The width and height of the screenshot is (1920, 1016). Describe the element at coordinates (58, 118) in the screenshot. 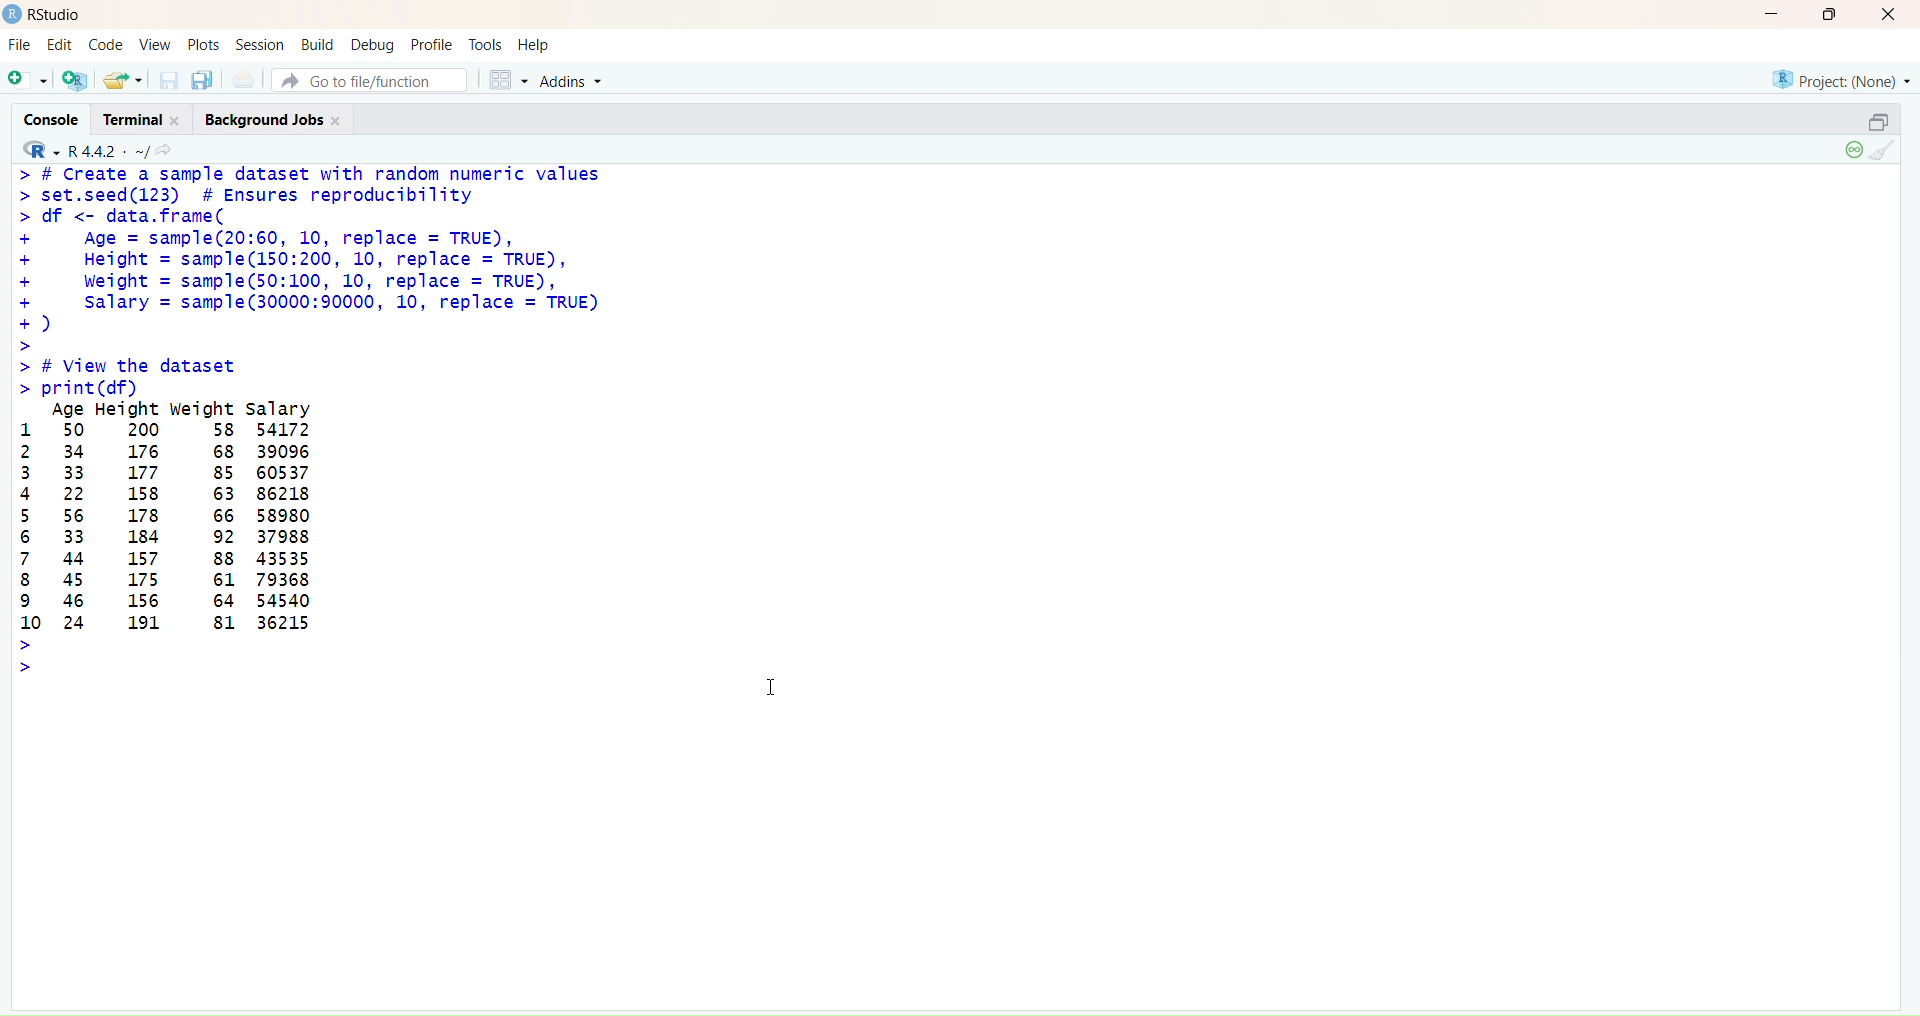

I see `Console` at that location.